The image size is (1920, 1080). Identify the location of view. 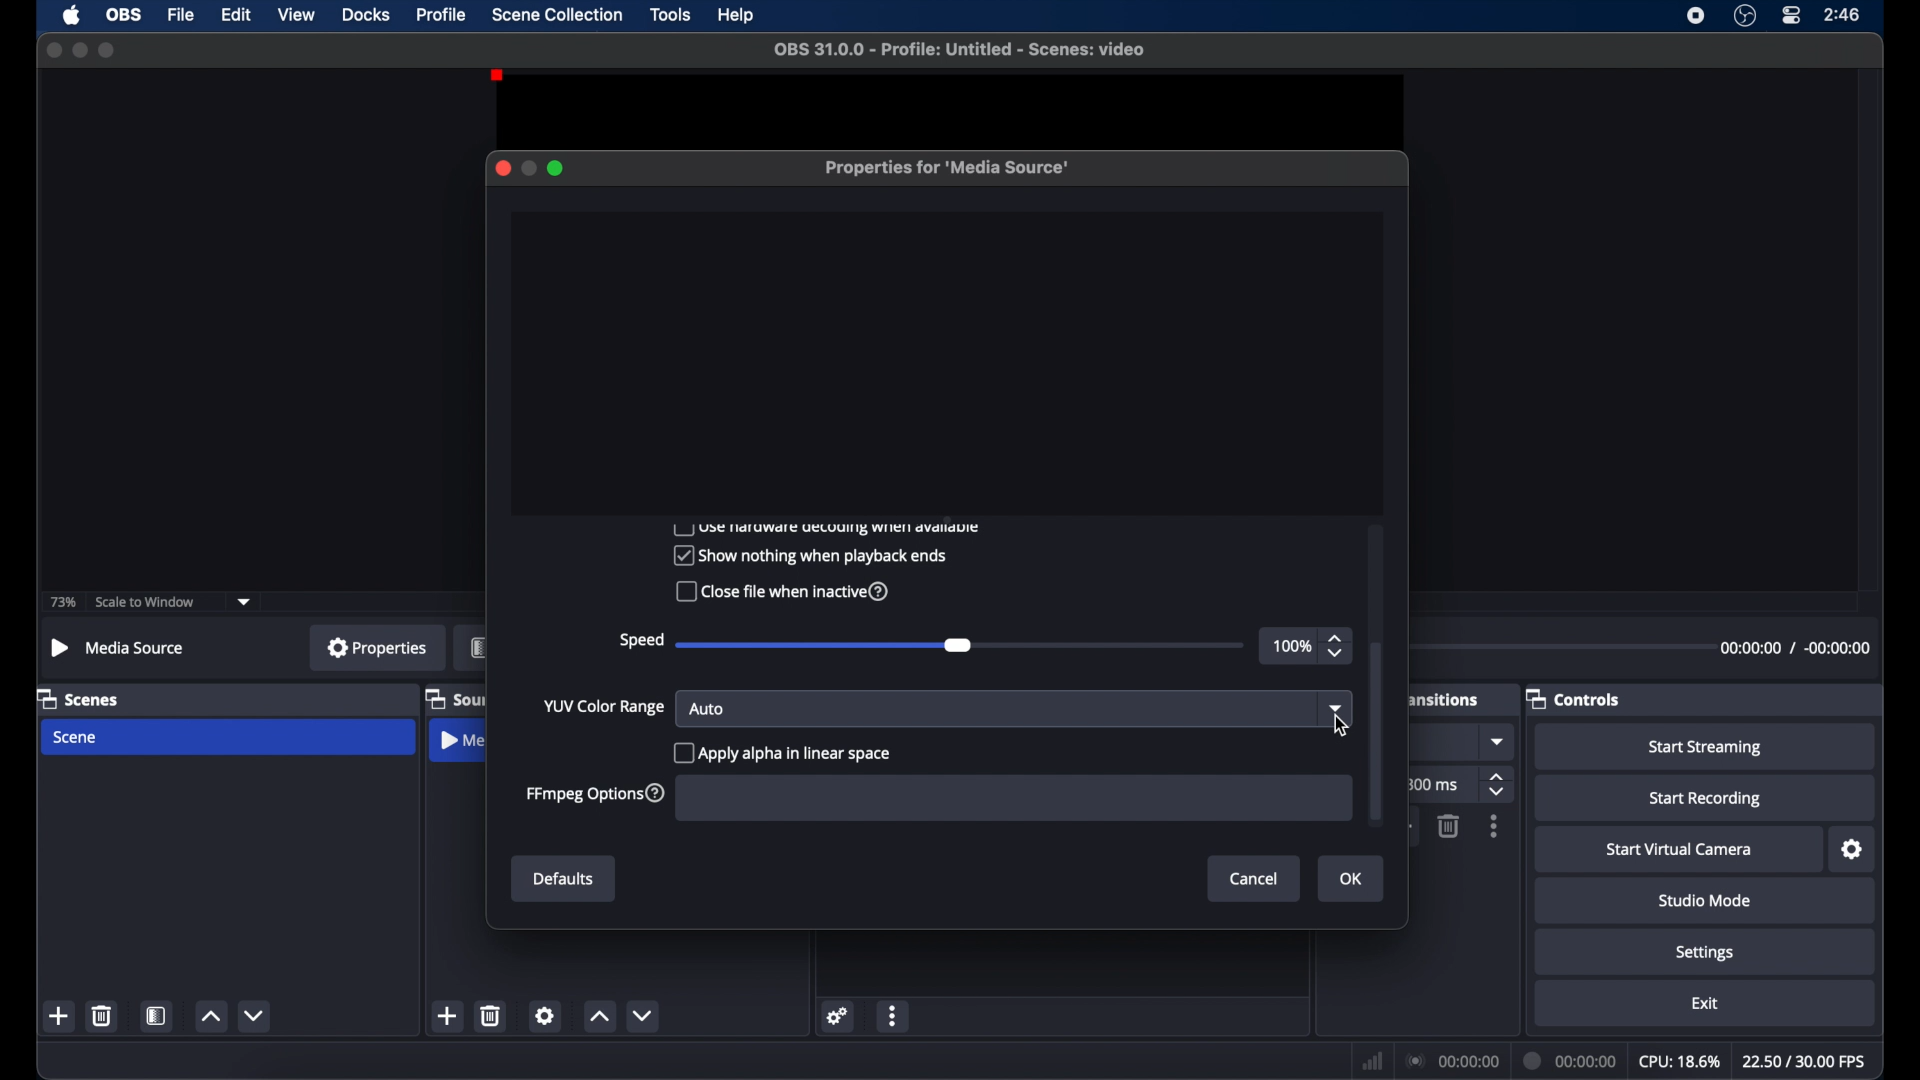
(296, 14).